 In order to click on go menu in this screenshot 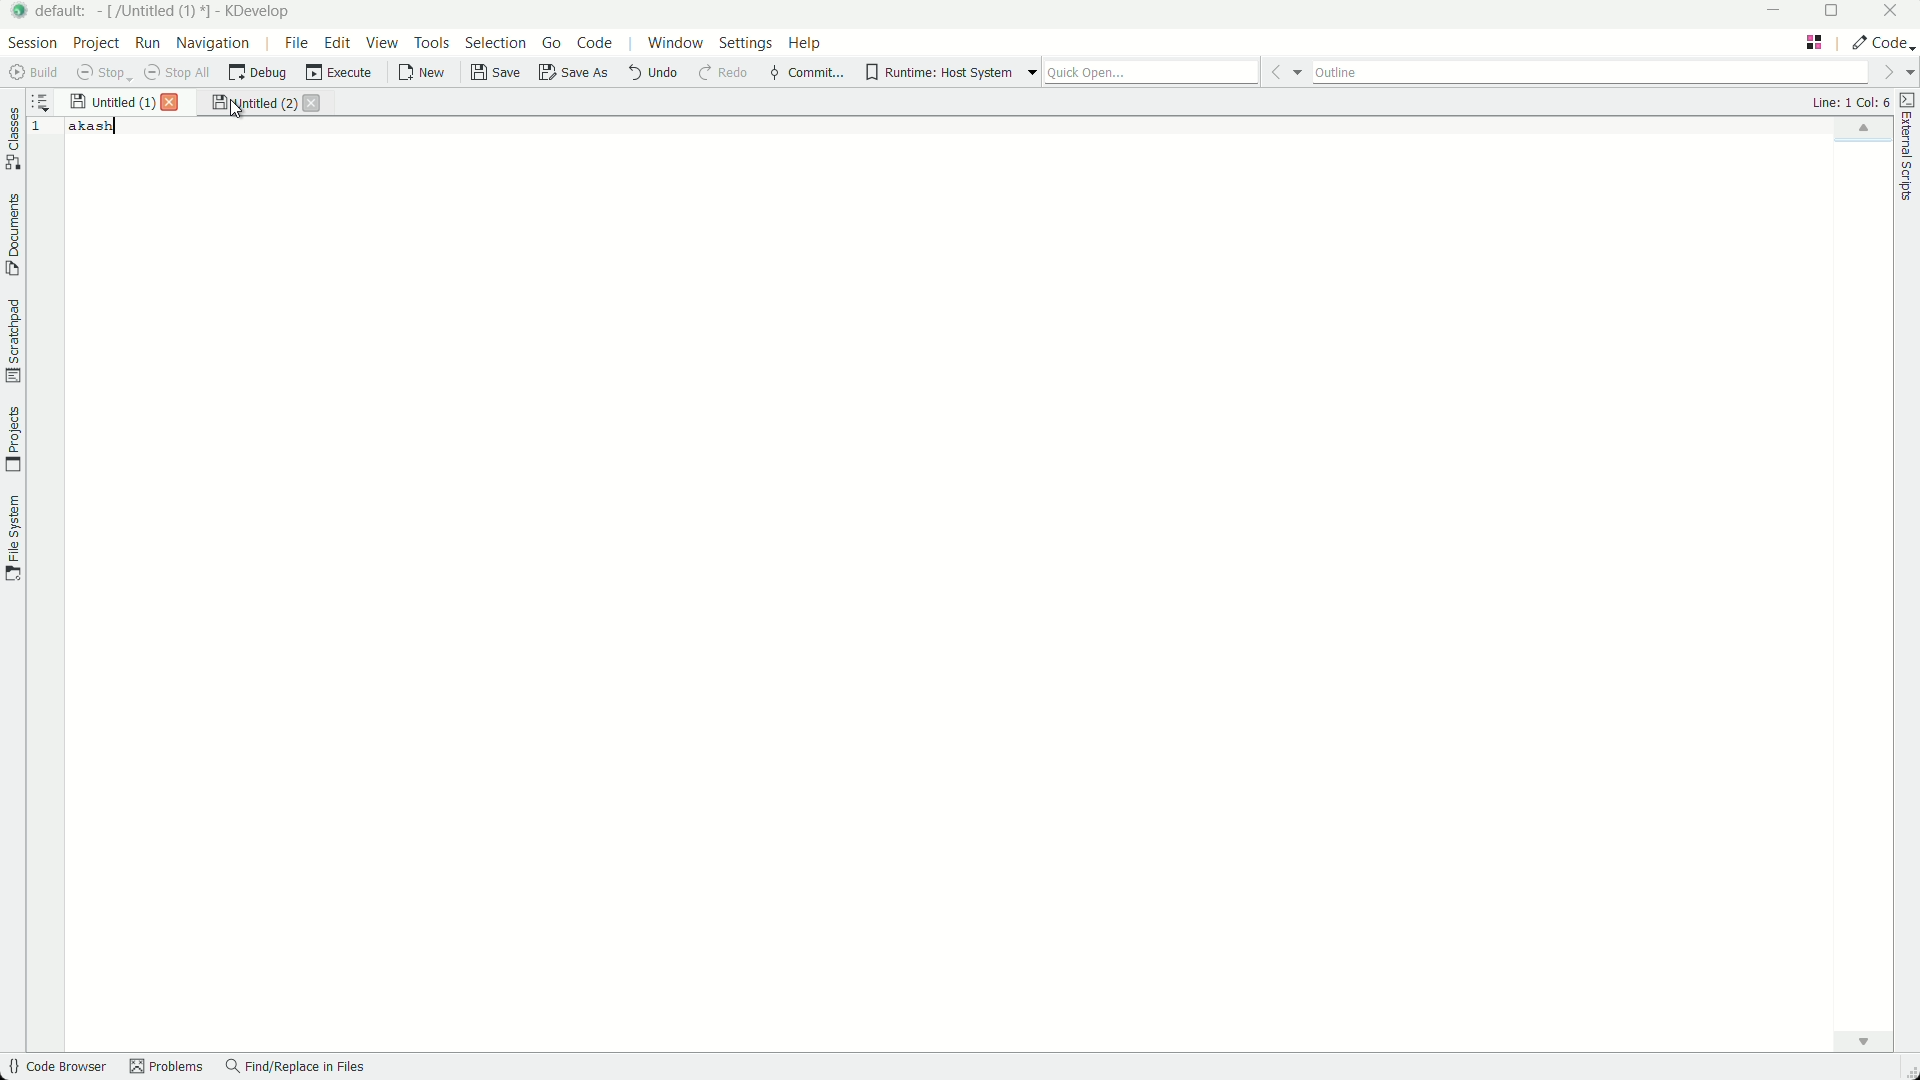, I will do `click(549, 43)`.